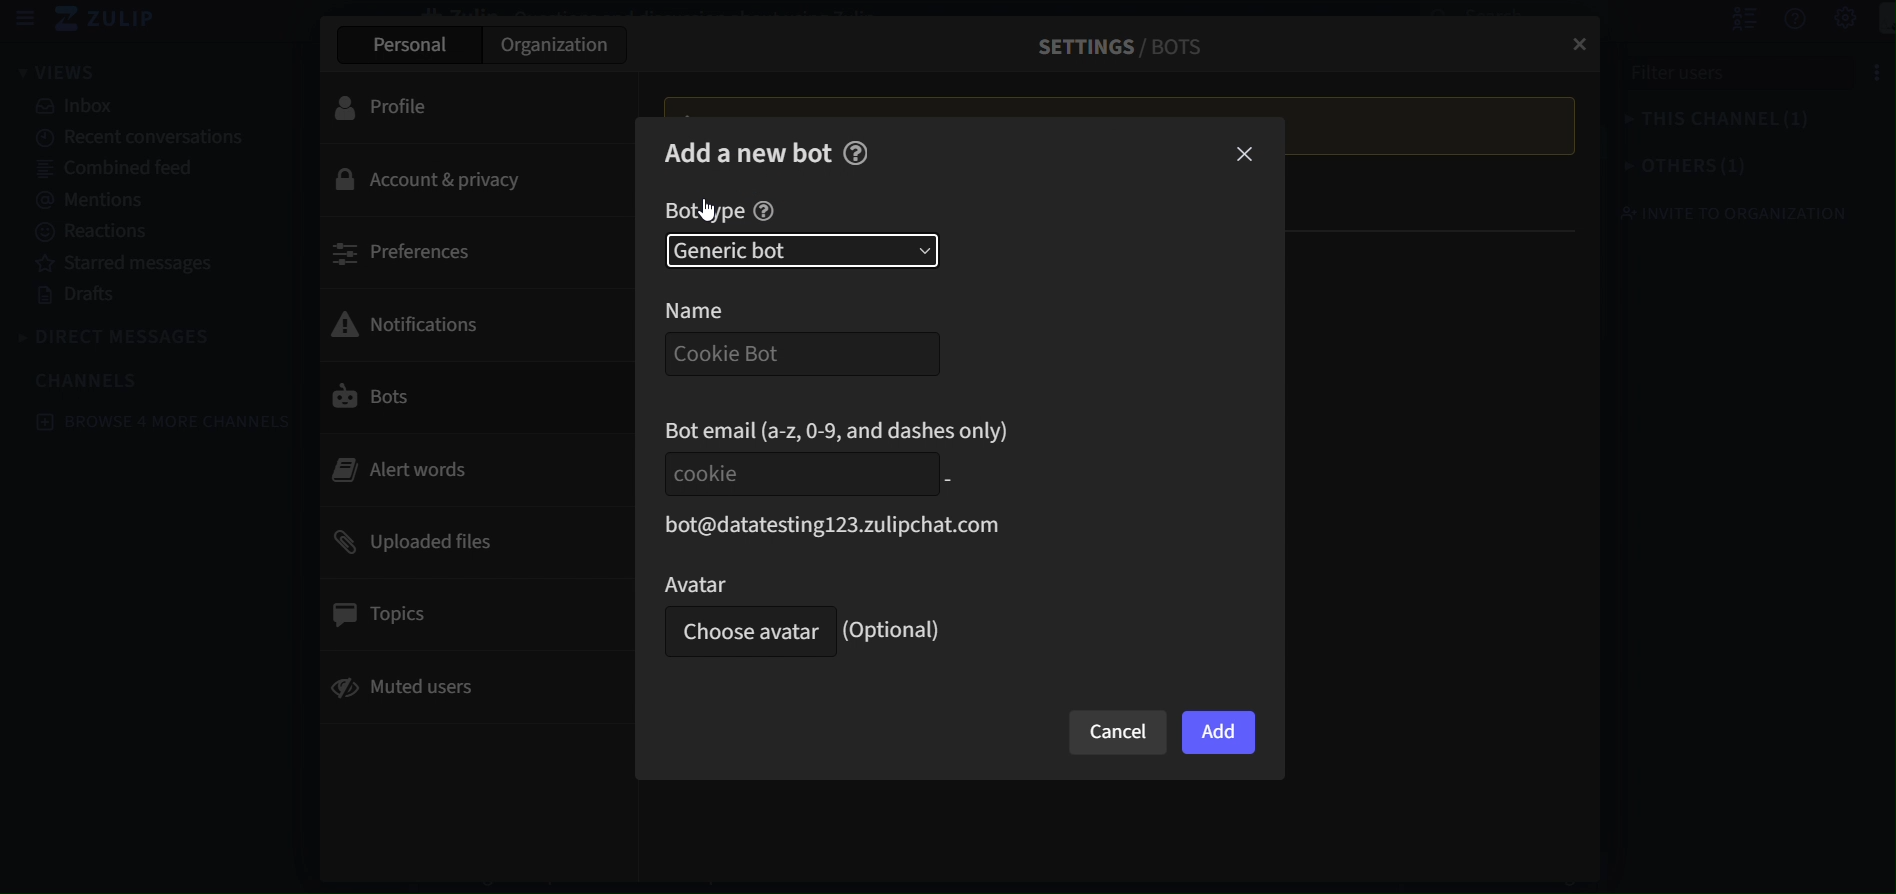 This screenshot has height=894, width=1896. Describe the element at coordinates (764, 212) in the screenshot. I see `help` at that location.